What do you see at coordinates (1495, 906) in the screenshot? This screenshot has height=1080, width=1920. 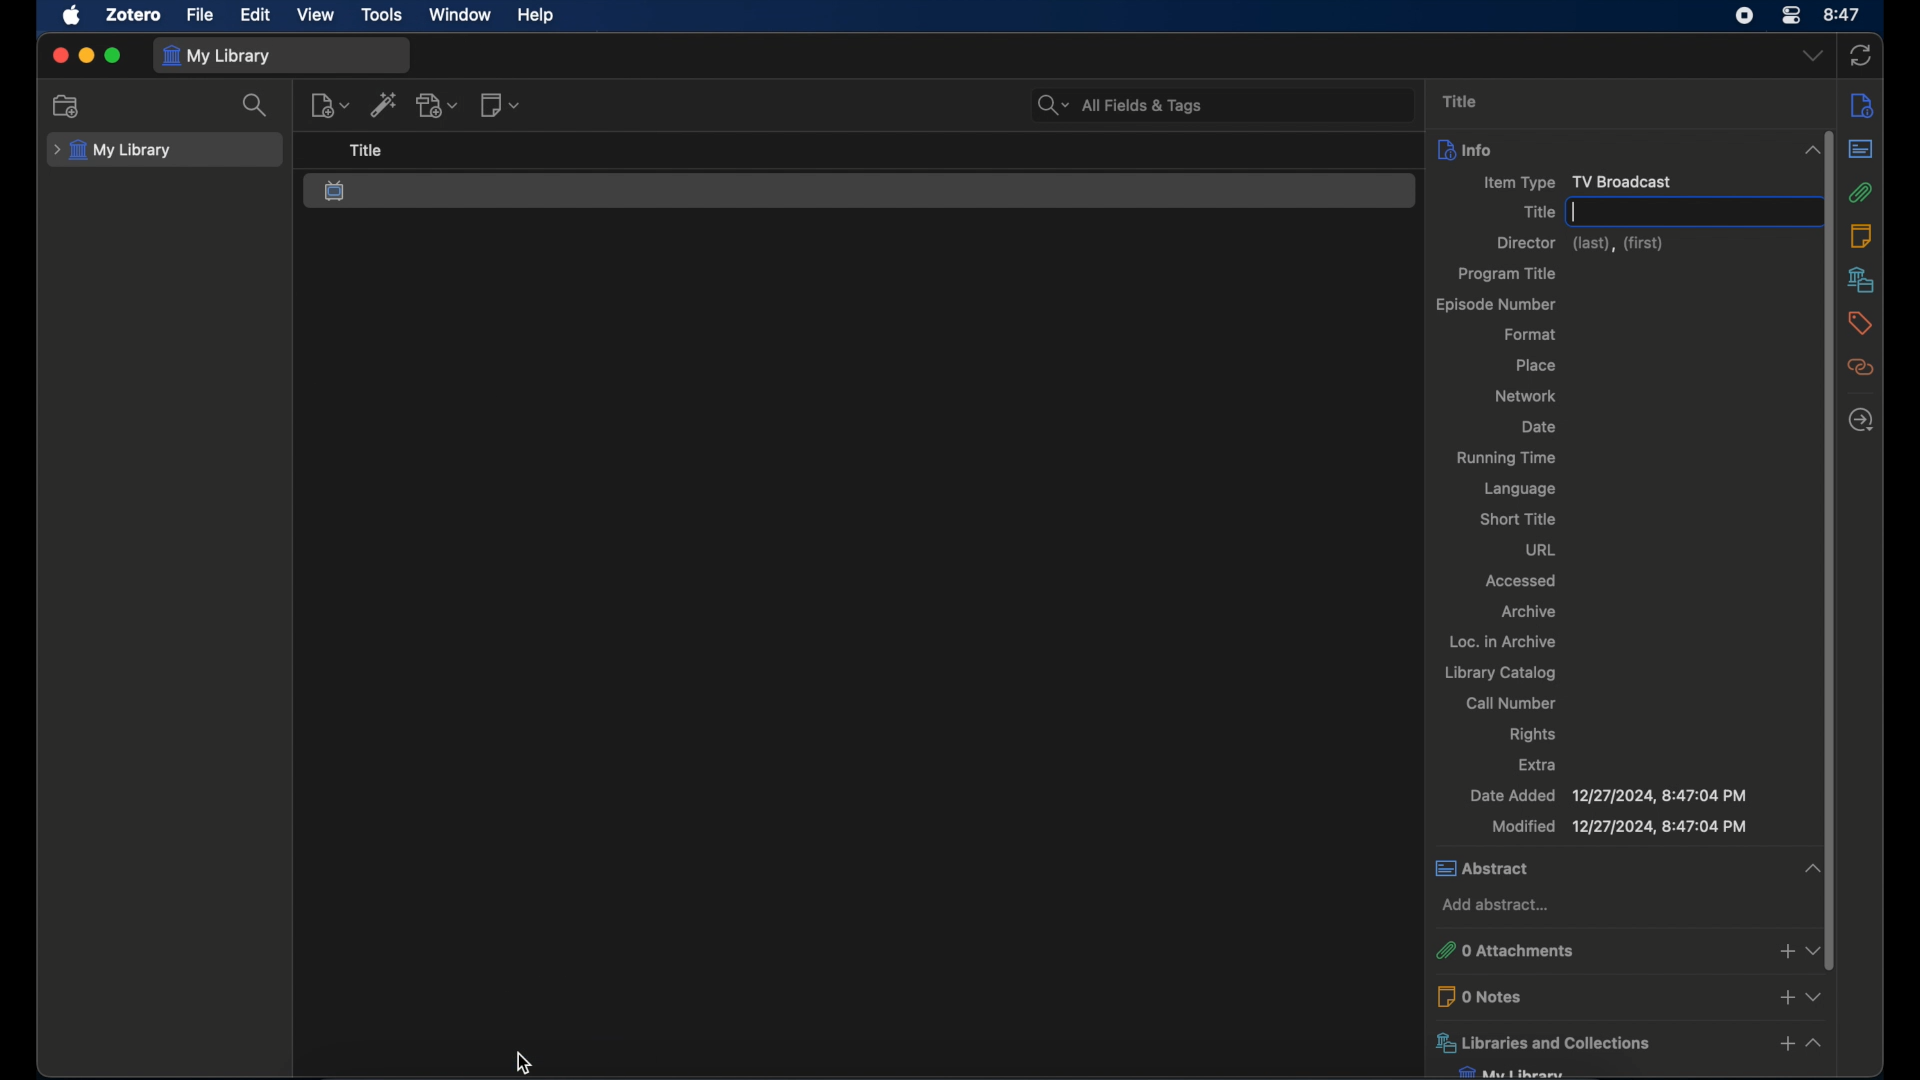 I see `add abstract` at bounding box center [1495, 906].